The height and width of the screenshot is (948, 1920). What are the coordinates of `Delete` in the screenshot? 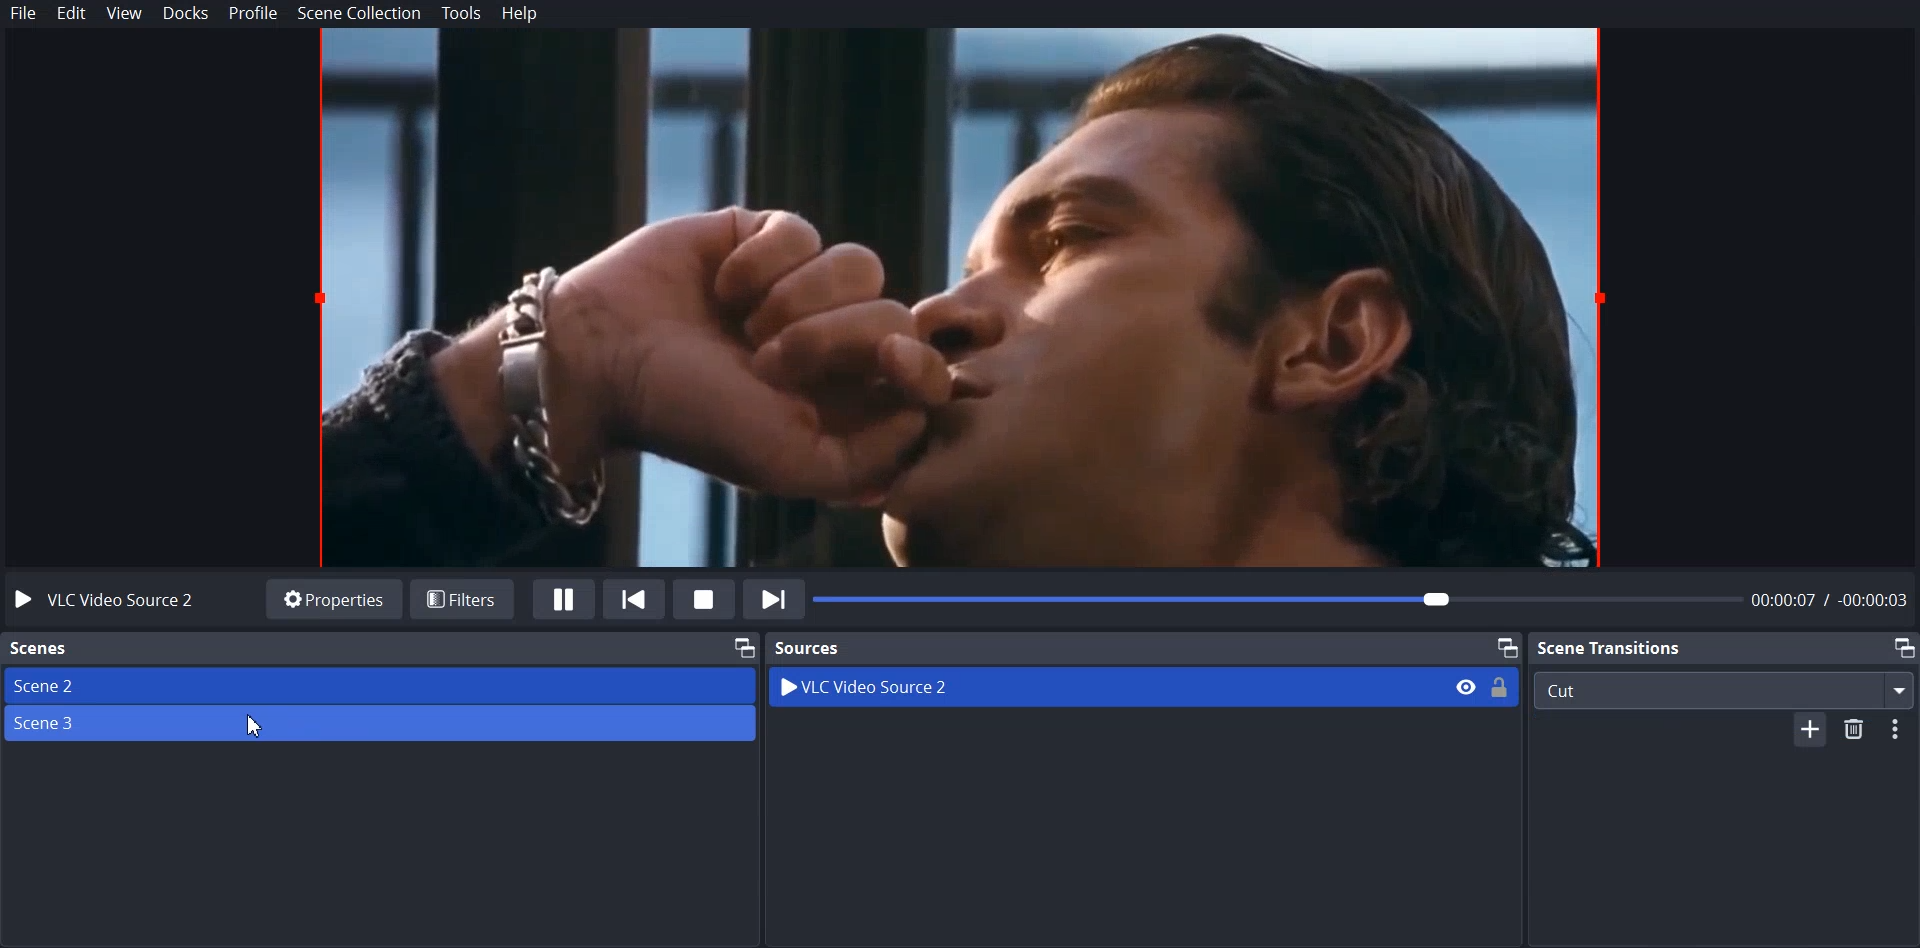 It's located at (1857, 729).